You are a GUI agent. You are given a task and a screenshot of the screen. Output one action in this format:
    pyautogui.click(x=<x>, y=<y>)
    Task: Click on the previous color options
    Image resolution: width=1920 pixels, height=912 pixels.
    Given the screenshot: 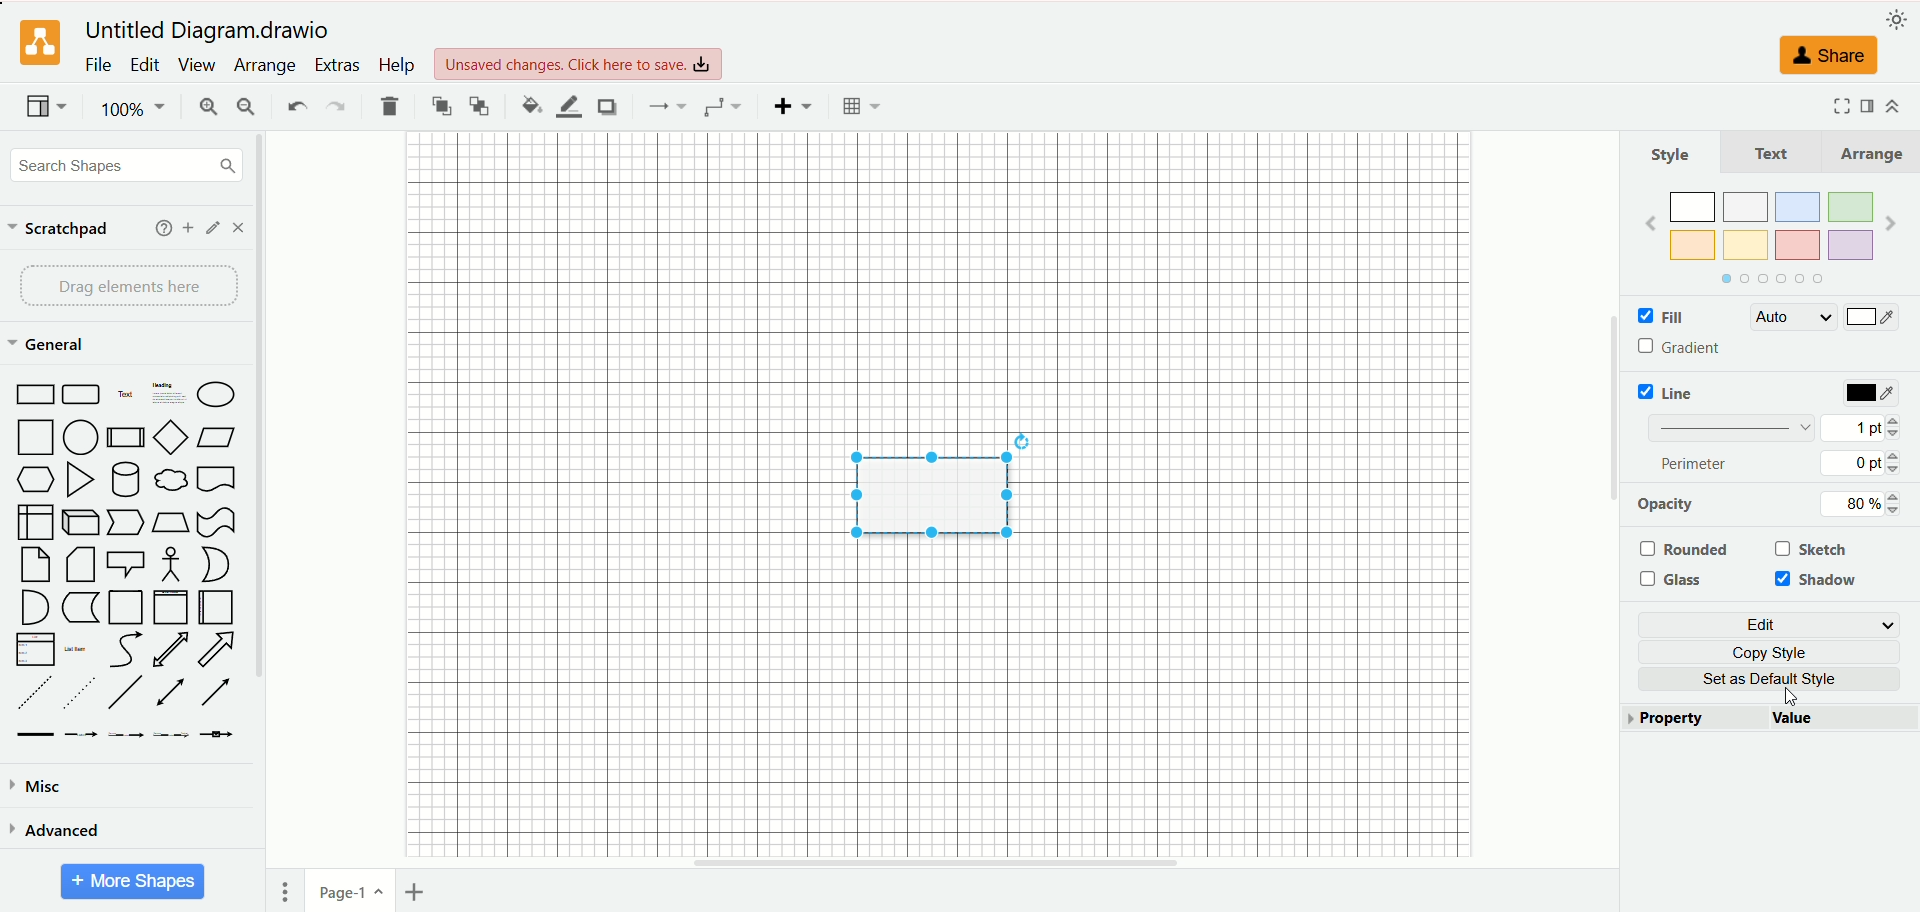 What is the action you would take?
    pyautogui.click(x=1650, y=223)
    